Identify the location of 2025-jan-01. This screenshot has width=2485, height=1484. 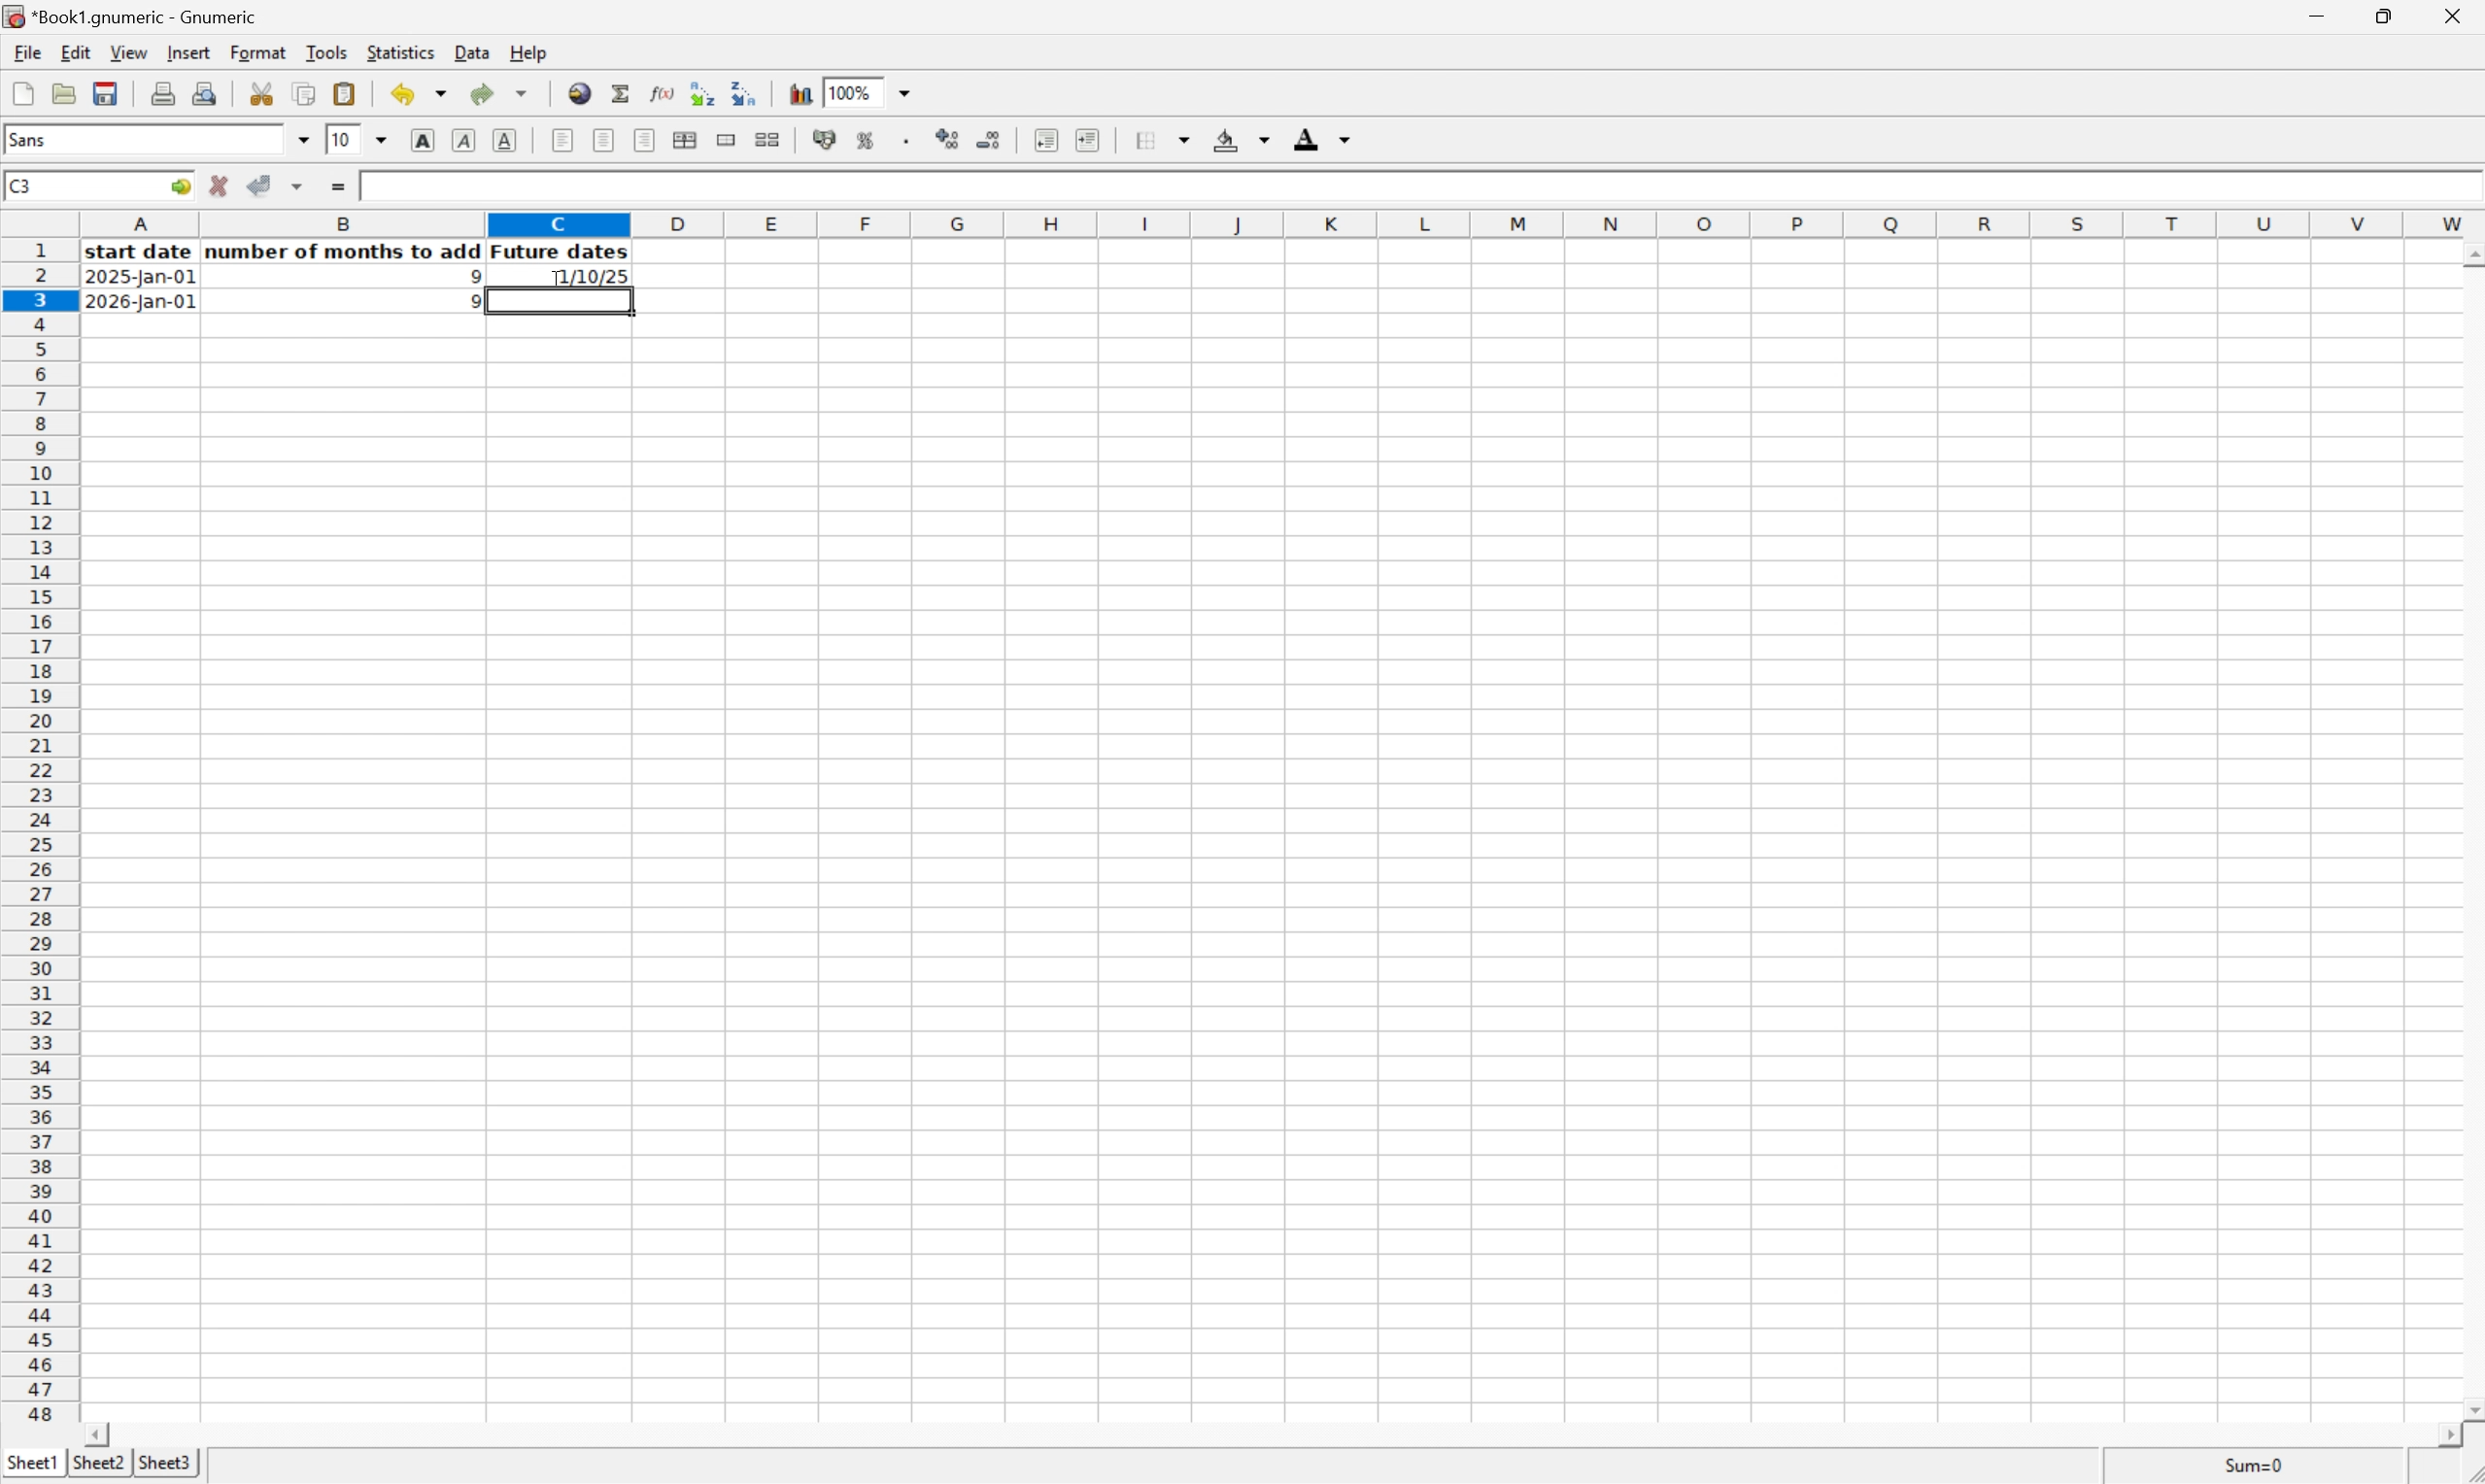
(143, 280).